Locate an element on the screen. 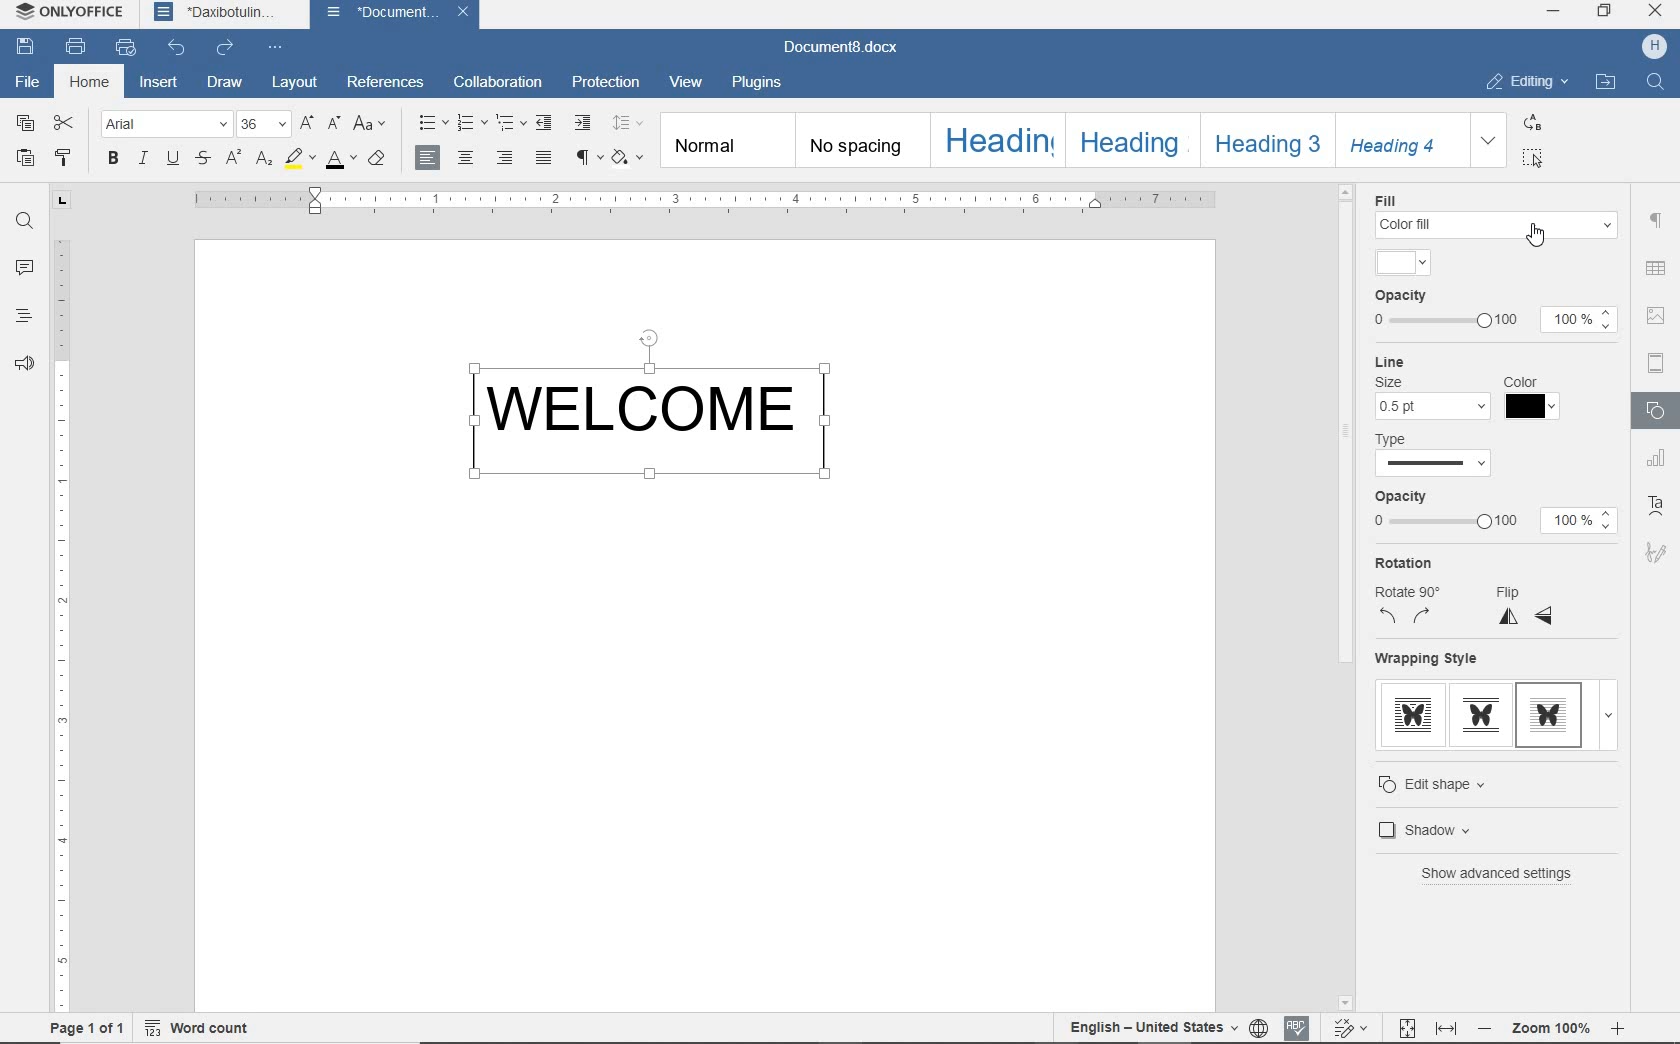  FEEDBACK & SUPPORT is located at coordinates (24, 363).